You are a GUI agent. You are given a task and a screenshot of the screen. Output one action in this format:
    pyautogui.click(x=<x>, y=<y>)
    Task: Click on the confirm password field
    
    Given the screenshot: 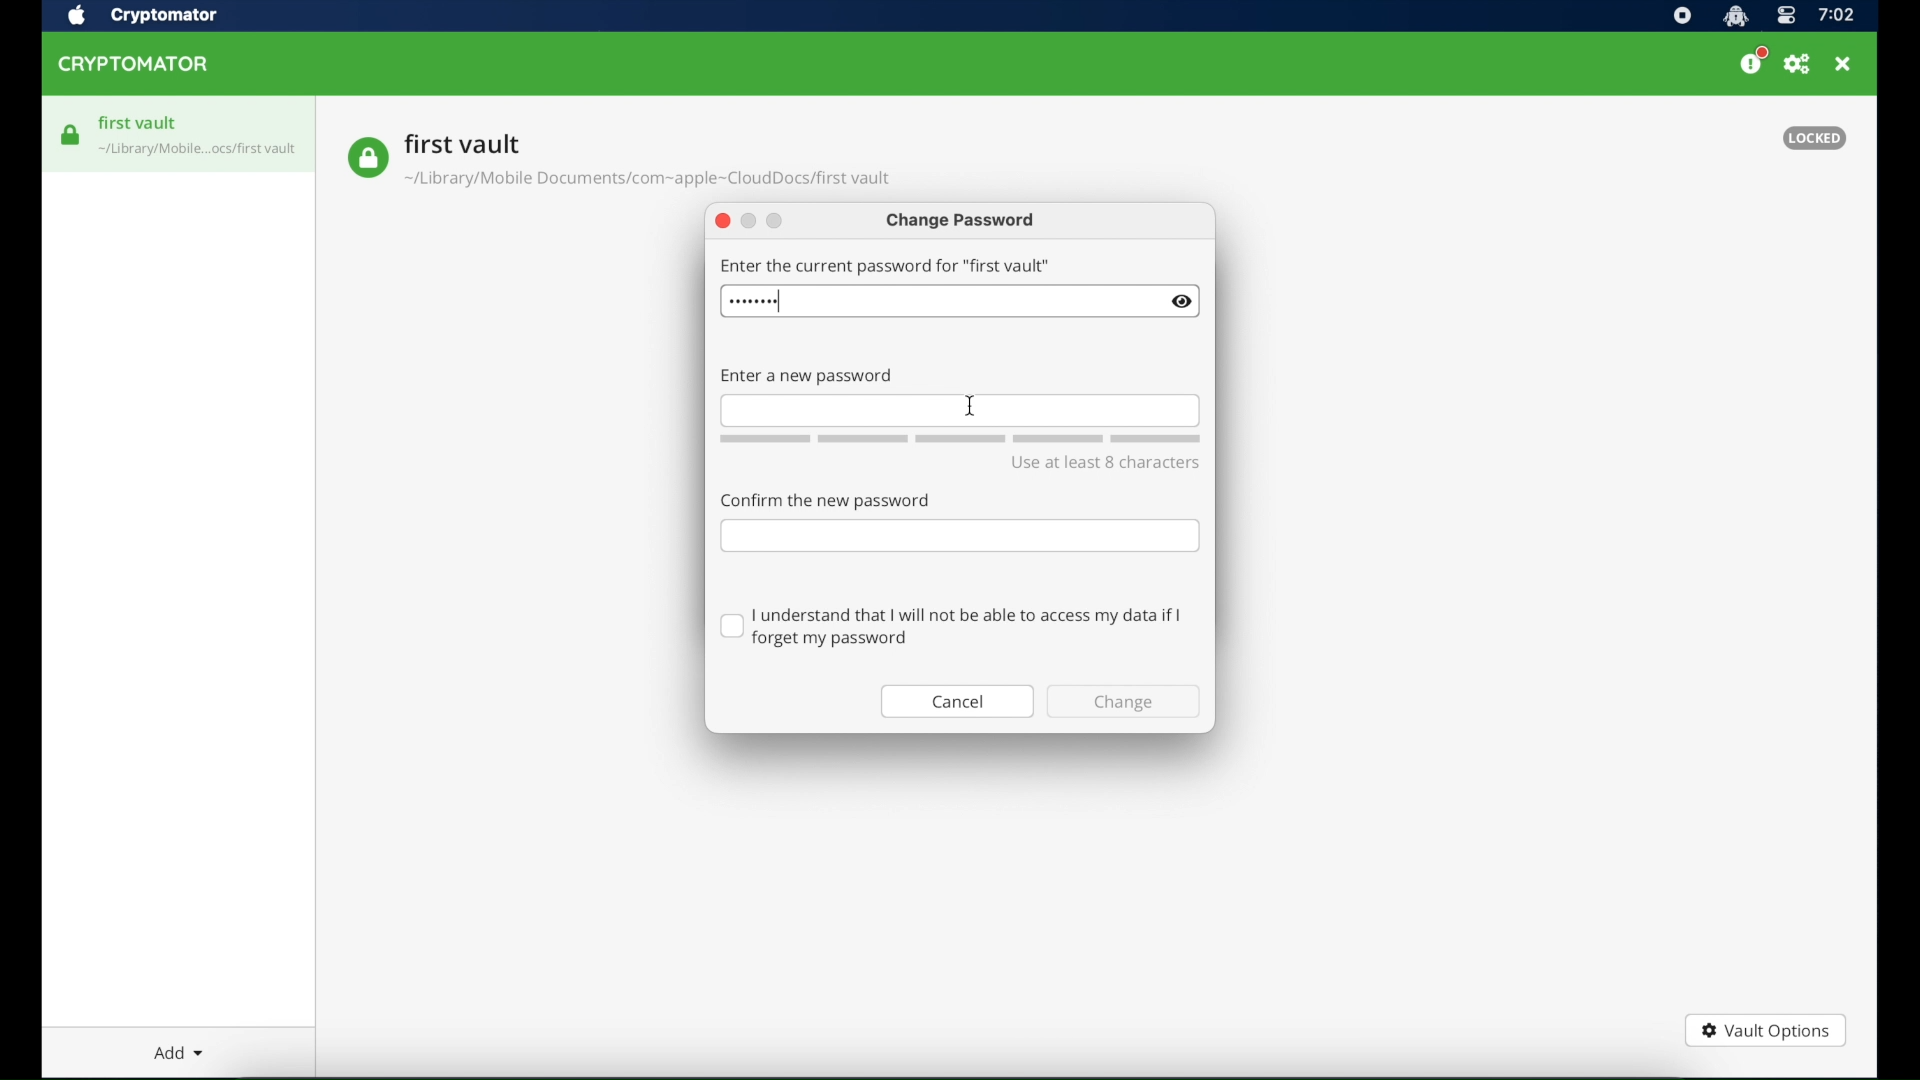 What is the action you would take?
    pyautogui.click(x=960, y=537)
    